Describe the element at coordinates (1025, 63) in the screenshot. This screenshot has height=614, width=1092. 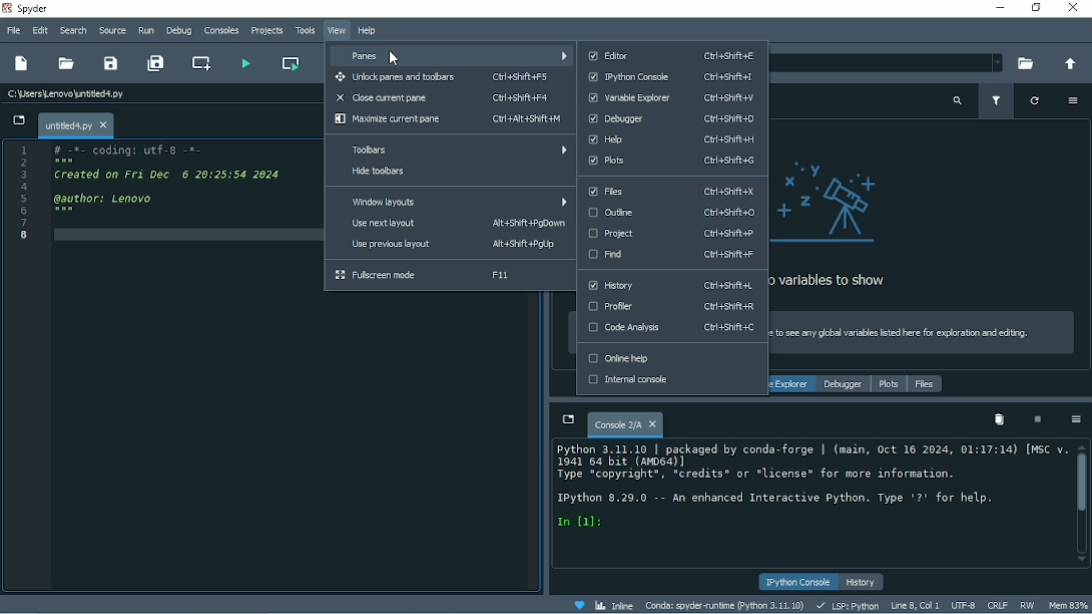
I see `Browse a working directory` at that location.